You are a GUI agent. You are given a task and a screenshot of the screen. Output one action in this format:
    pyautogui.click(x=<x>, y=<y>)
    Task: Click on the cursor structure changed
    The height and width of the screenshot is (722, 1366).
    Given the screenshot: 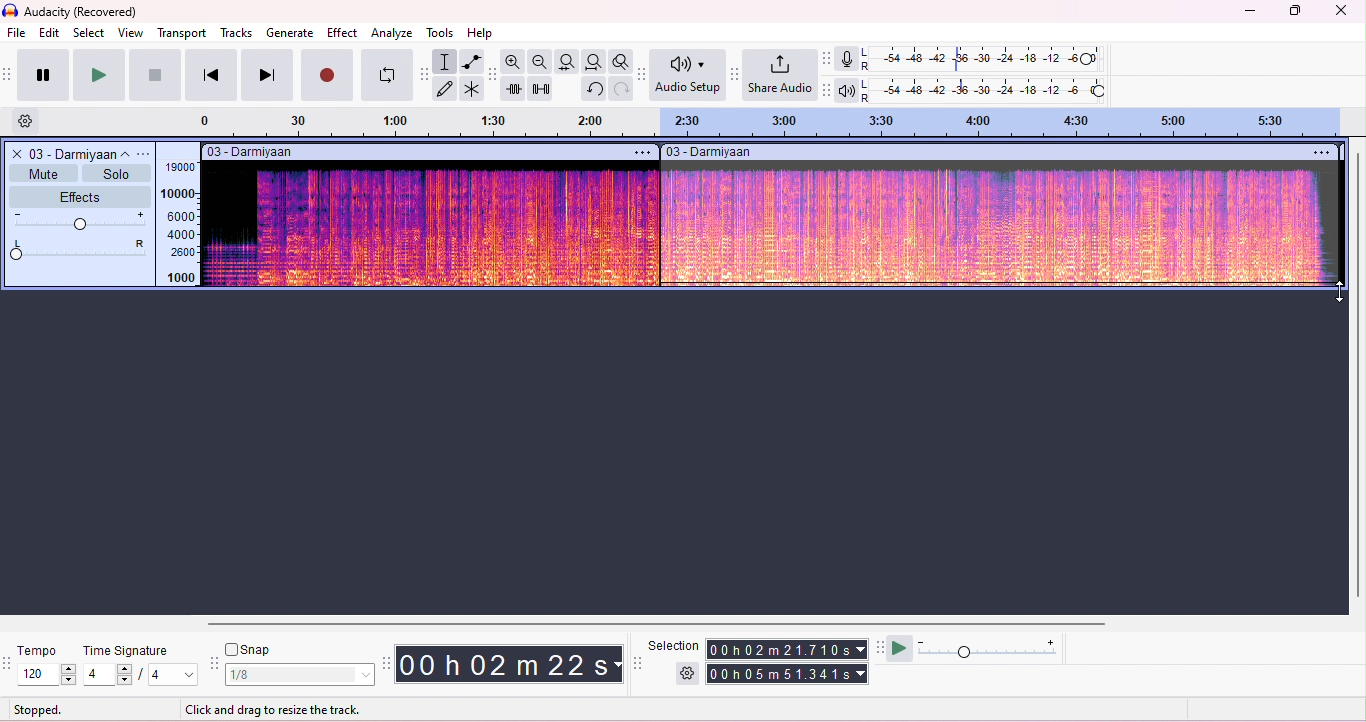 What is the action you would take?
    pyautogui.click(x=1338, y=288)
    